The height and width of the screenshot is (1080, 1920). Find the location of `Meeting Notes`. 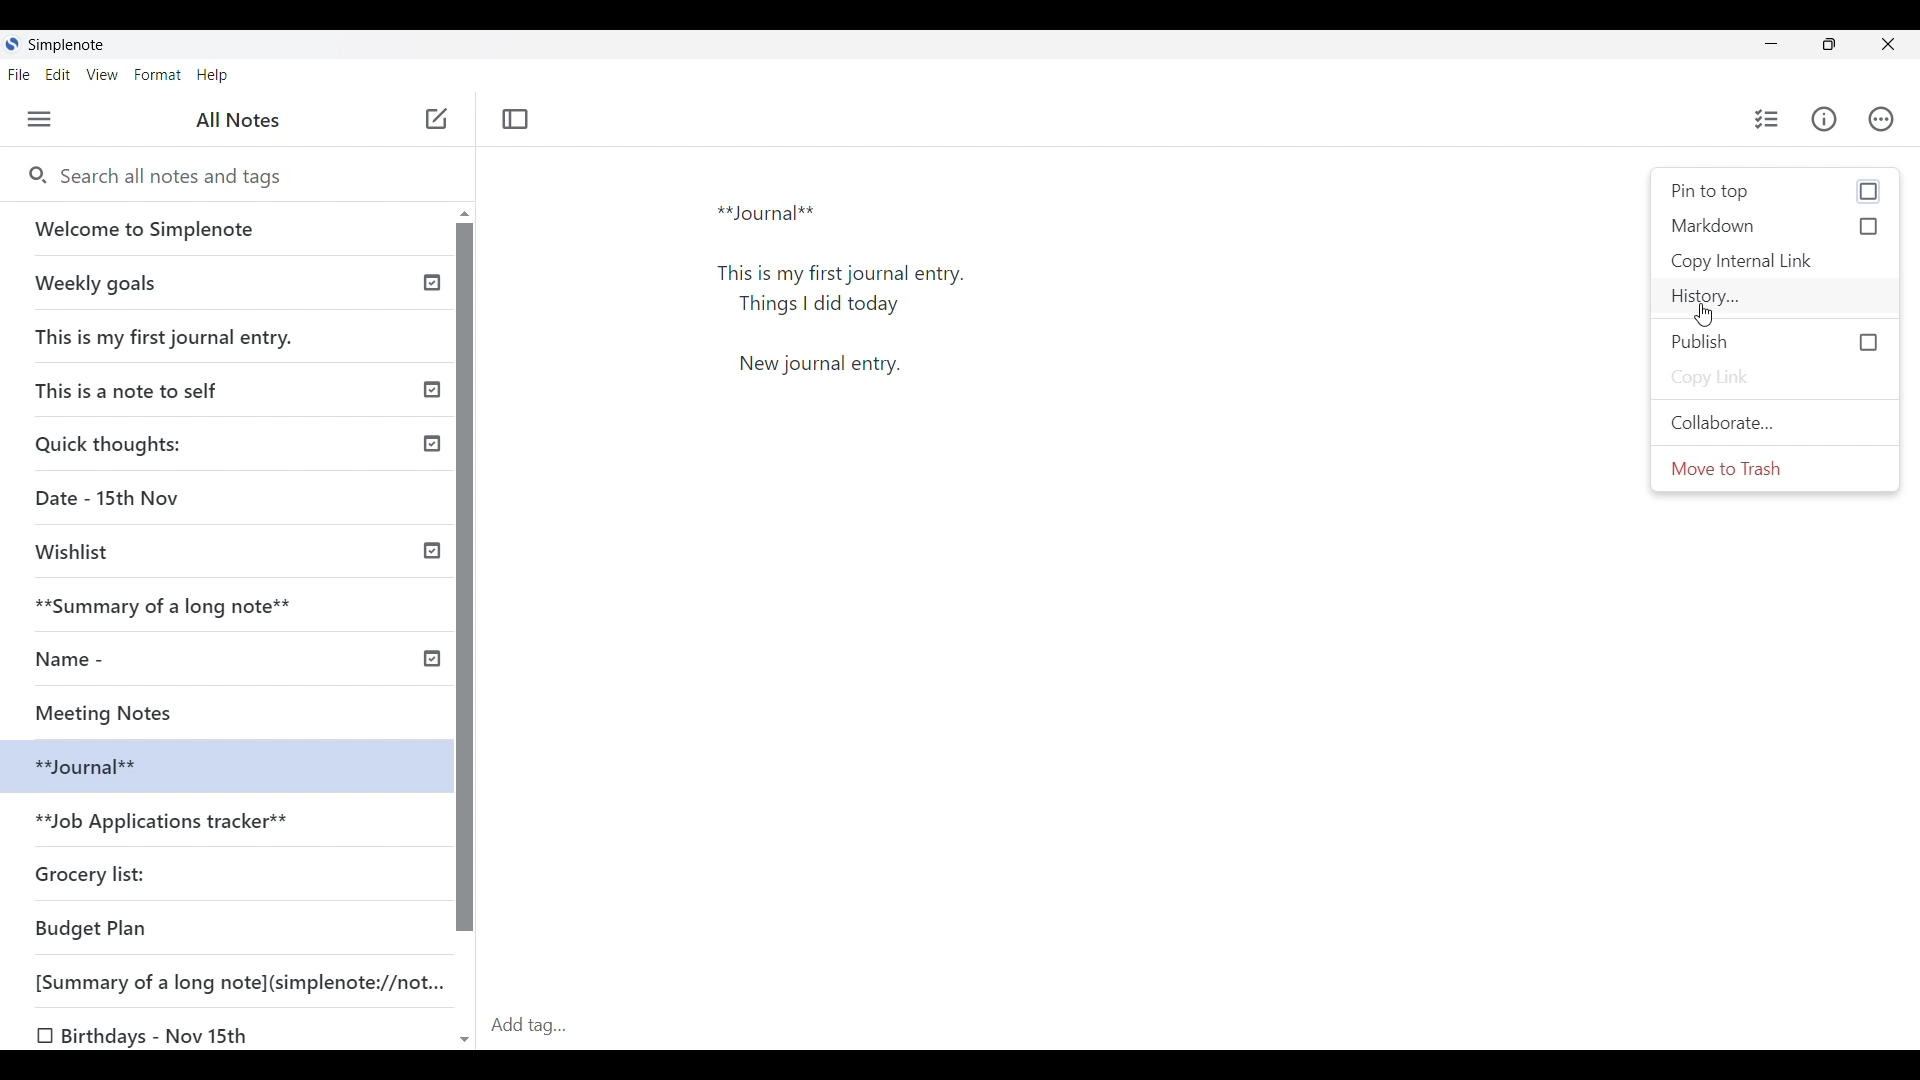

Meeting Notes is located at coordinates (127, 710).